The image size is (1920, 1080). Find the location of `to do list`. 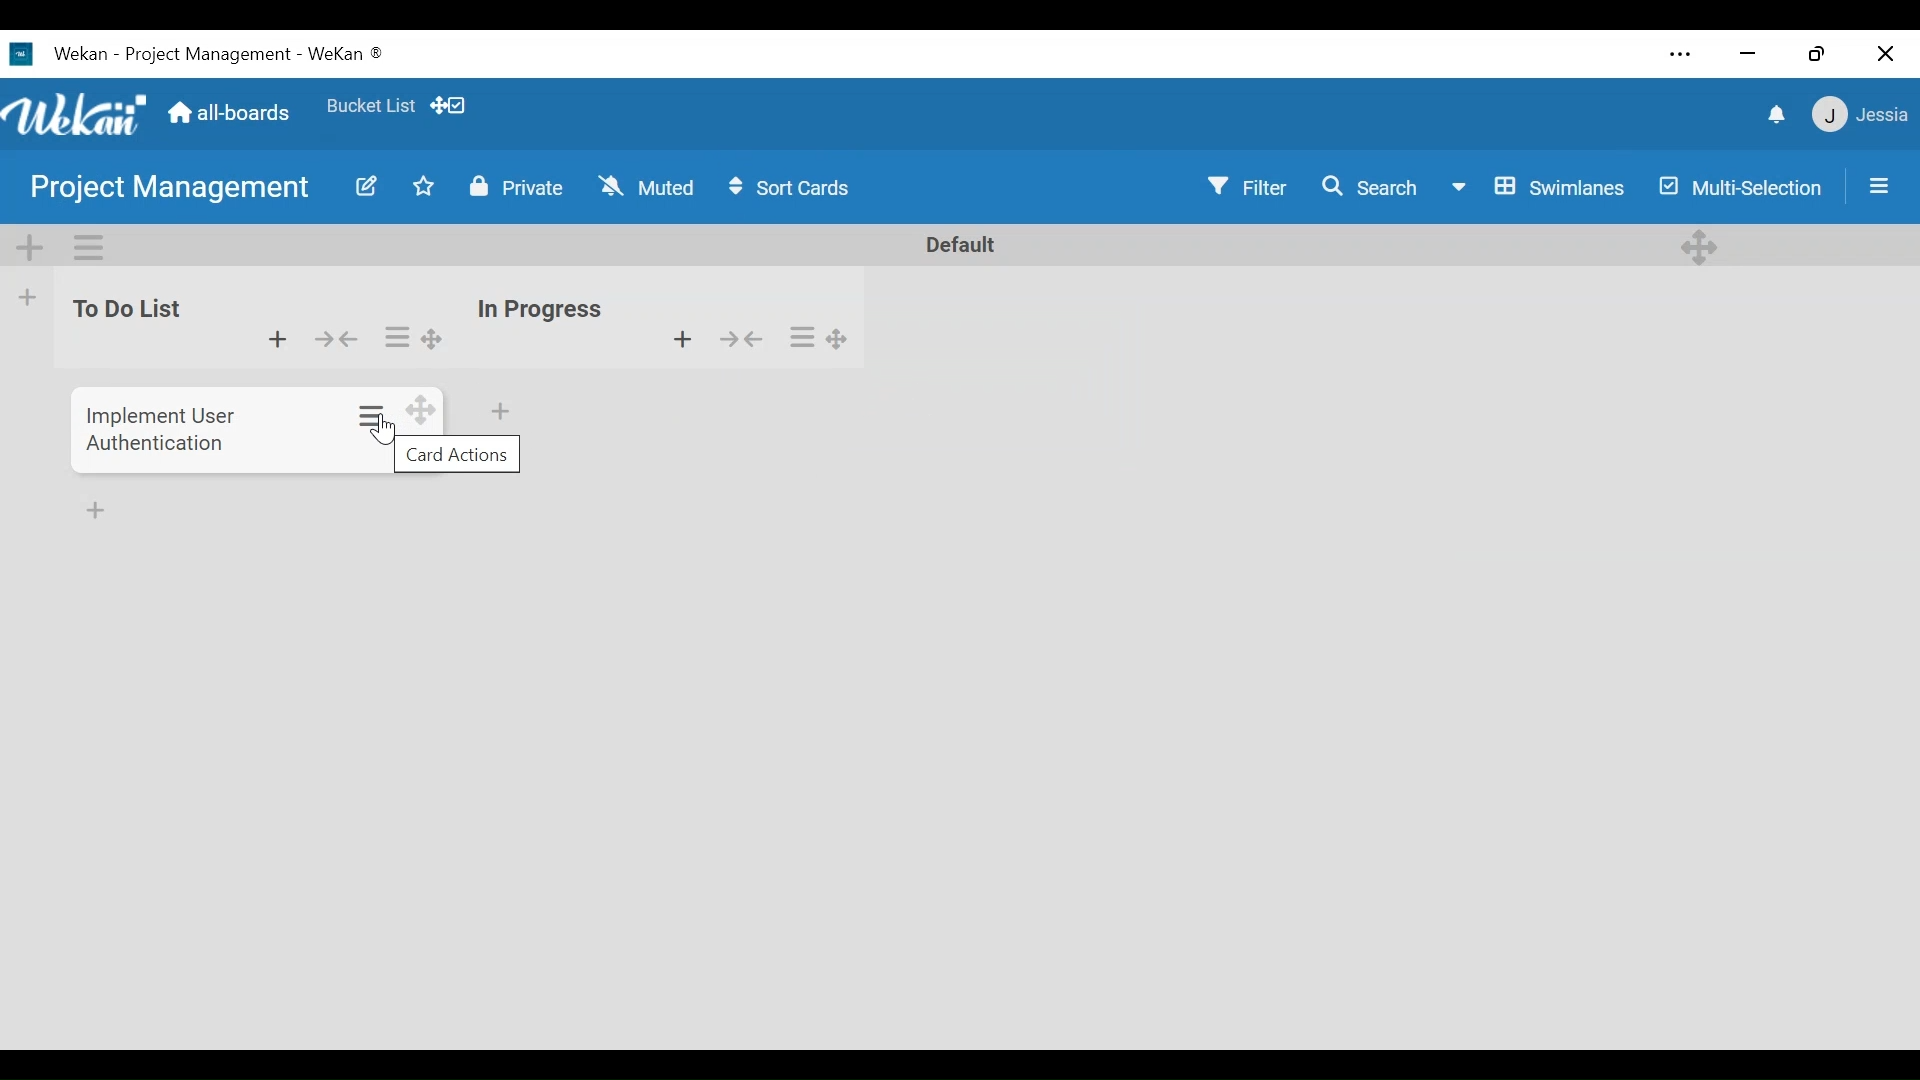

to do list is located at coordinates (128, 320).